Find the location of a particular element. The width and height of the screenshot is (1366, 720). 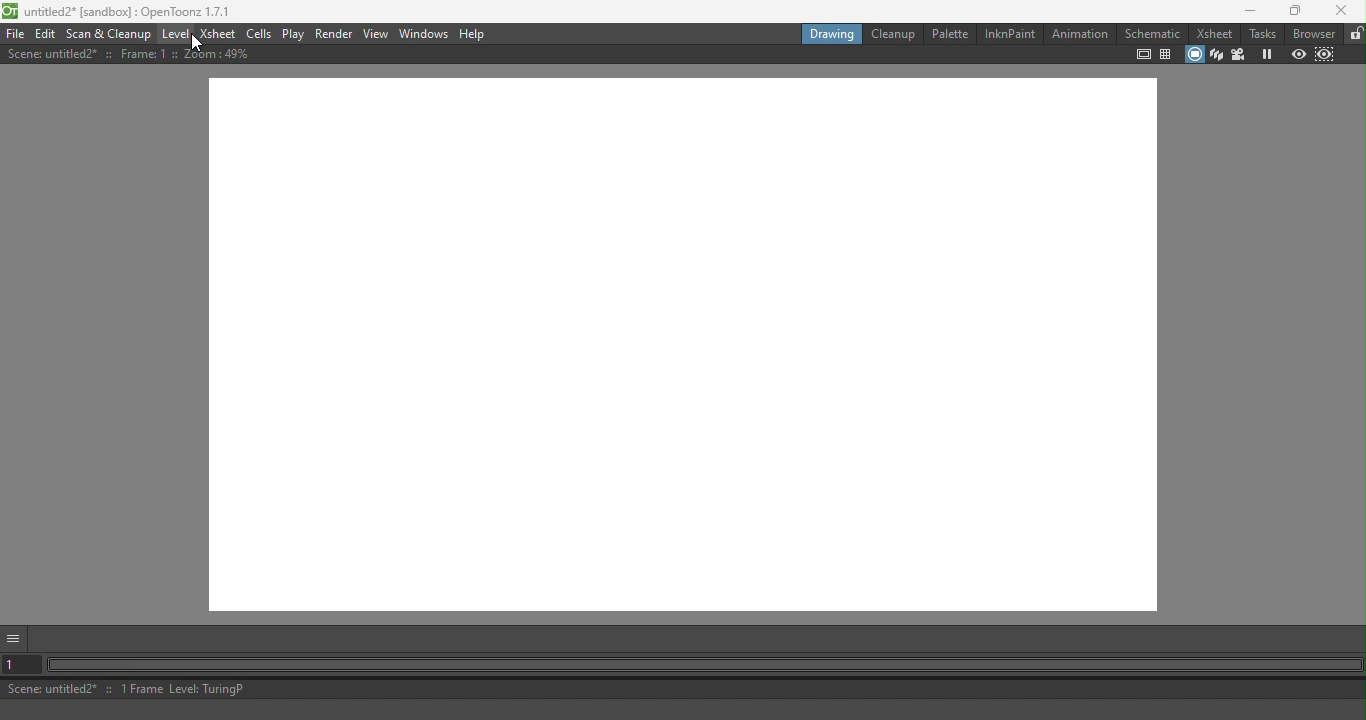

cursor is located at coordinates (201, 44).